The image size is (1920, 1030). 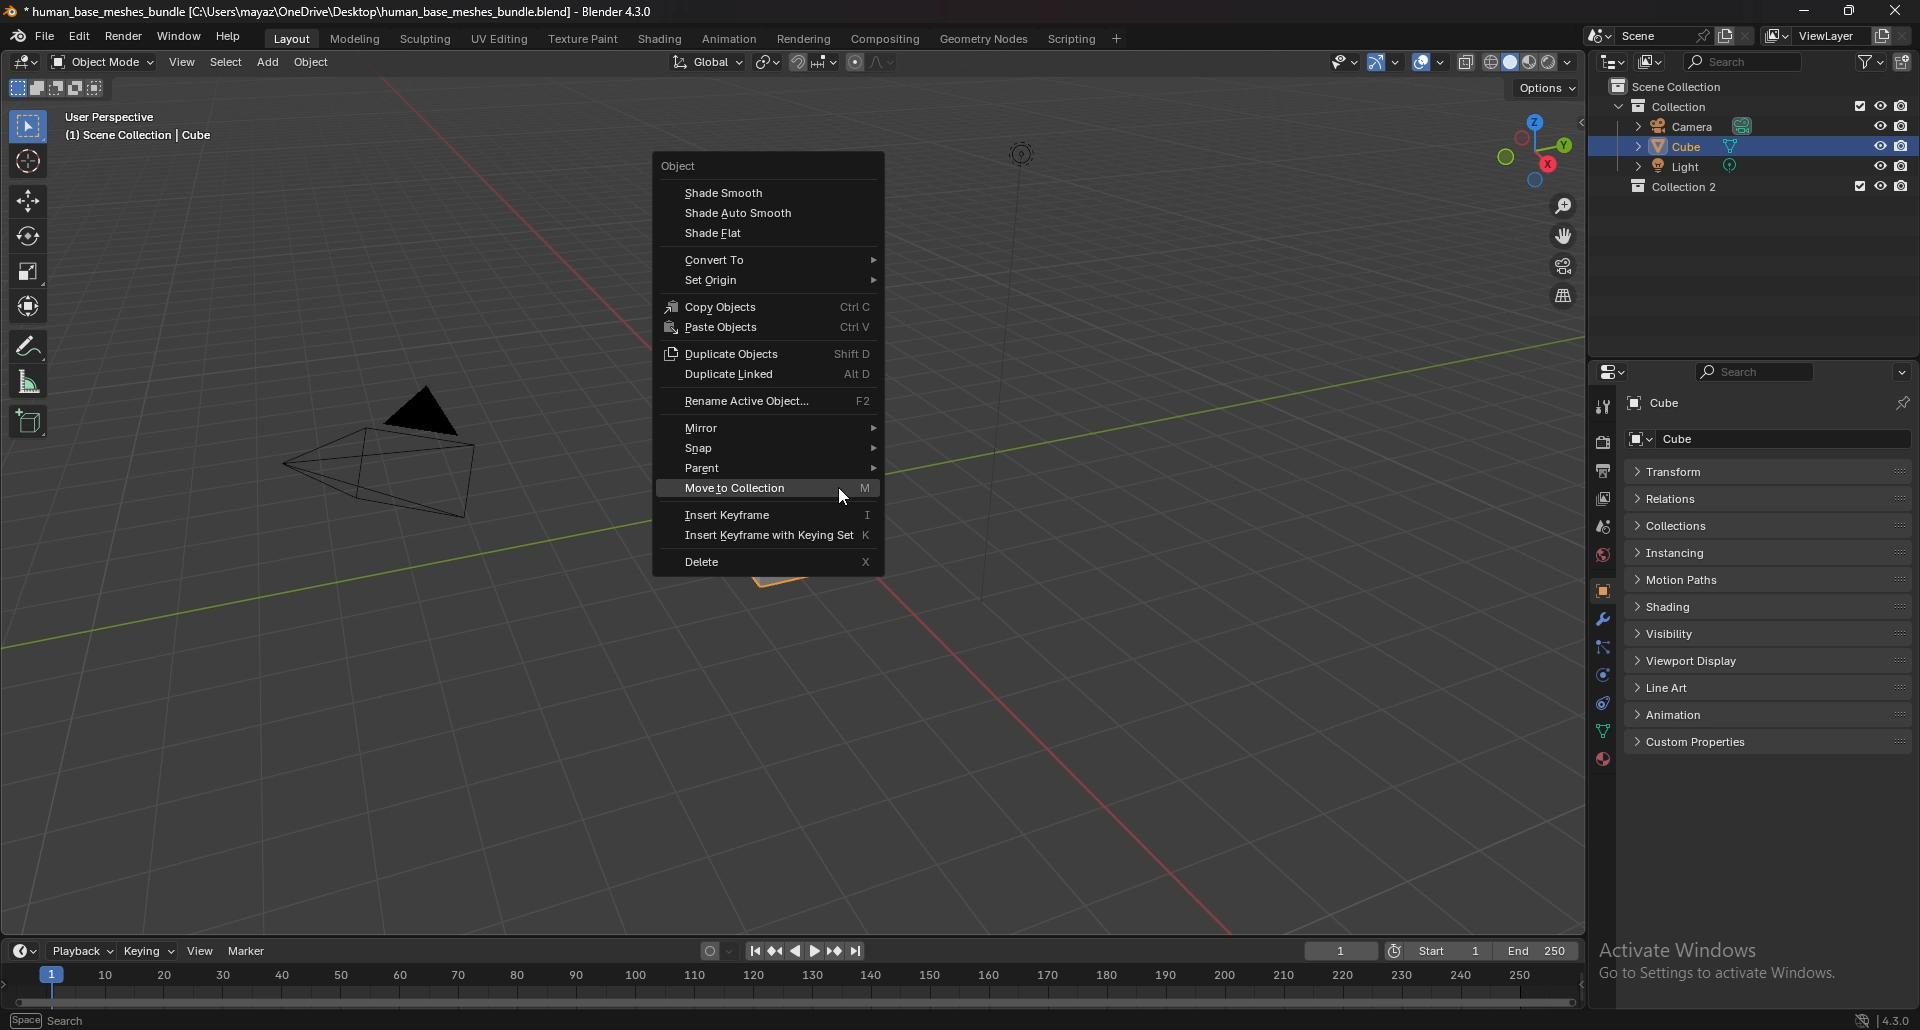 I want to click on close, so click(x=1893, y=10).